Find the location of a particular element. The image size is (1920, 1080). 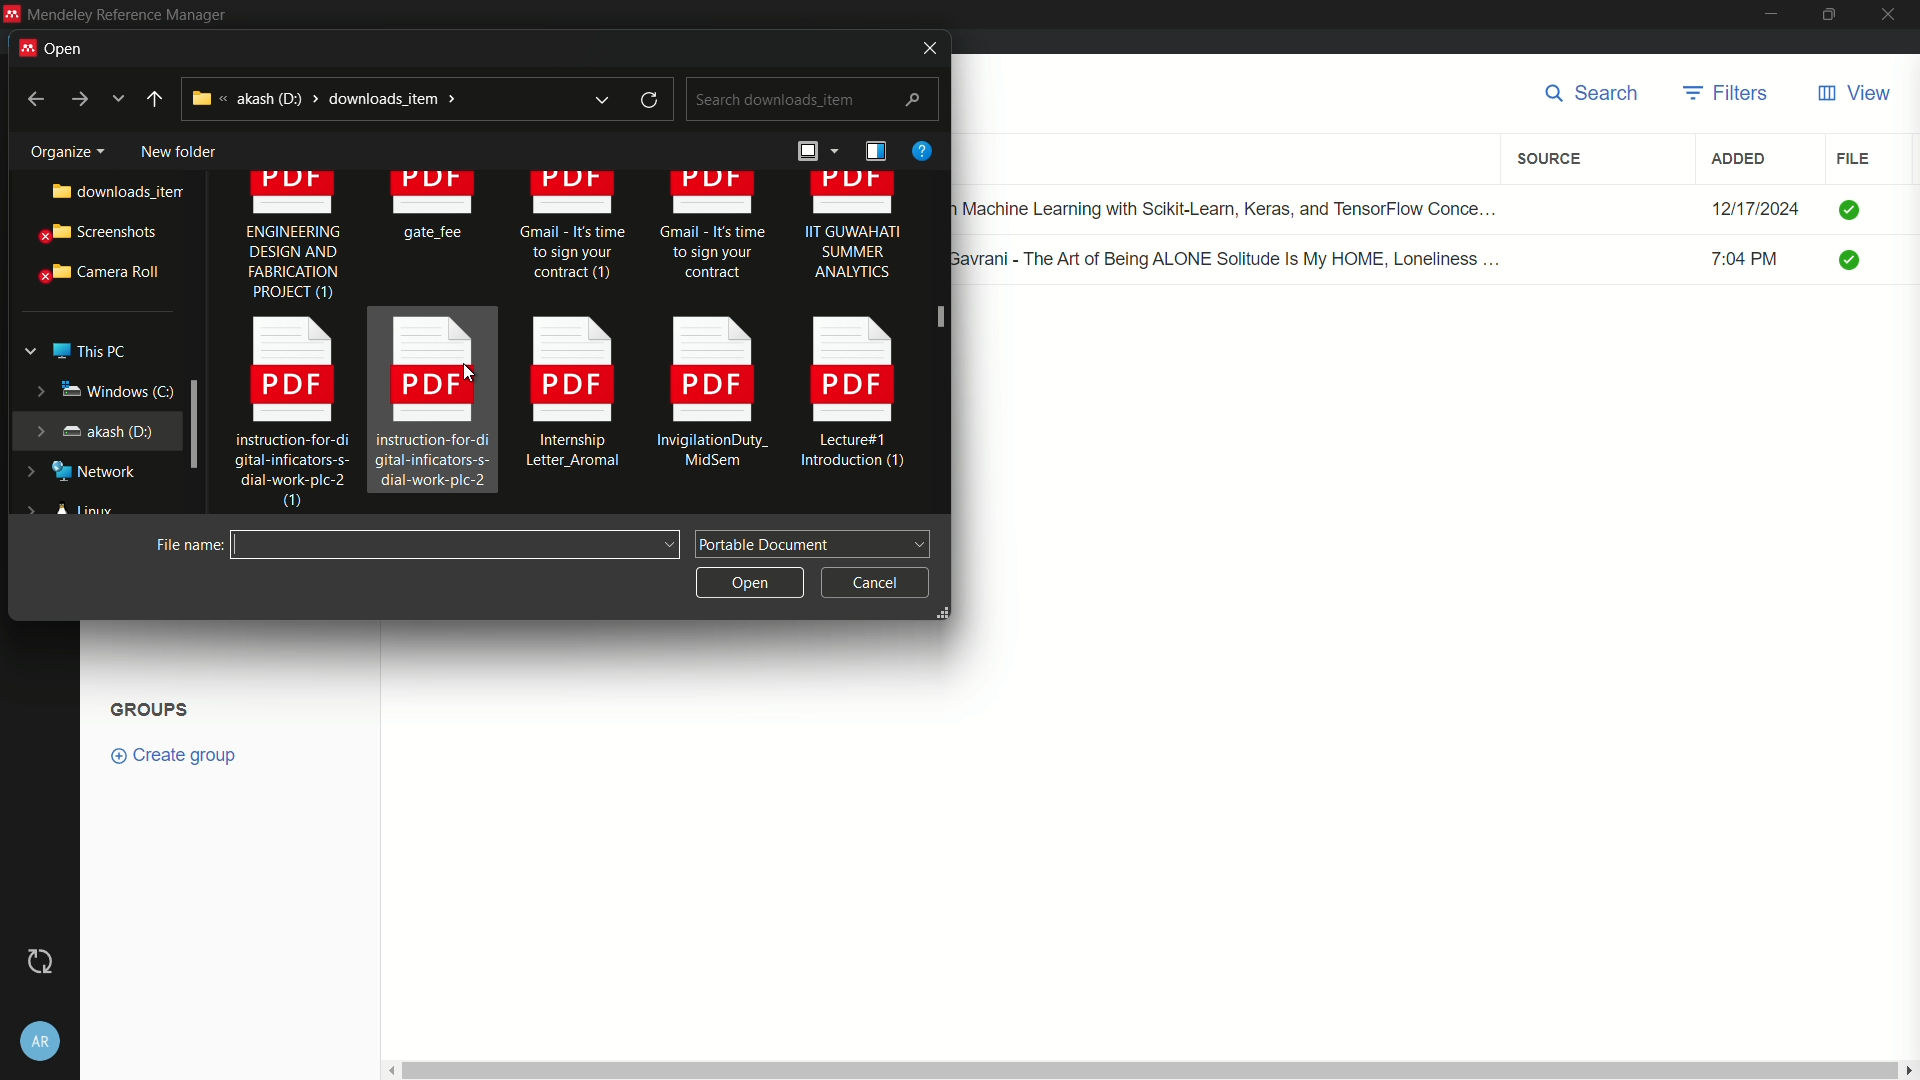

gate fee is located at coordinates (437, 210).